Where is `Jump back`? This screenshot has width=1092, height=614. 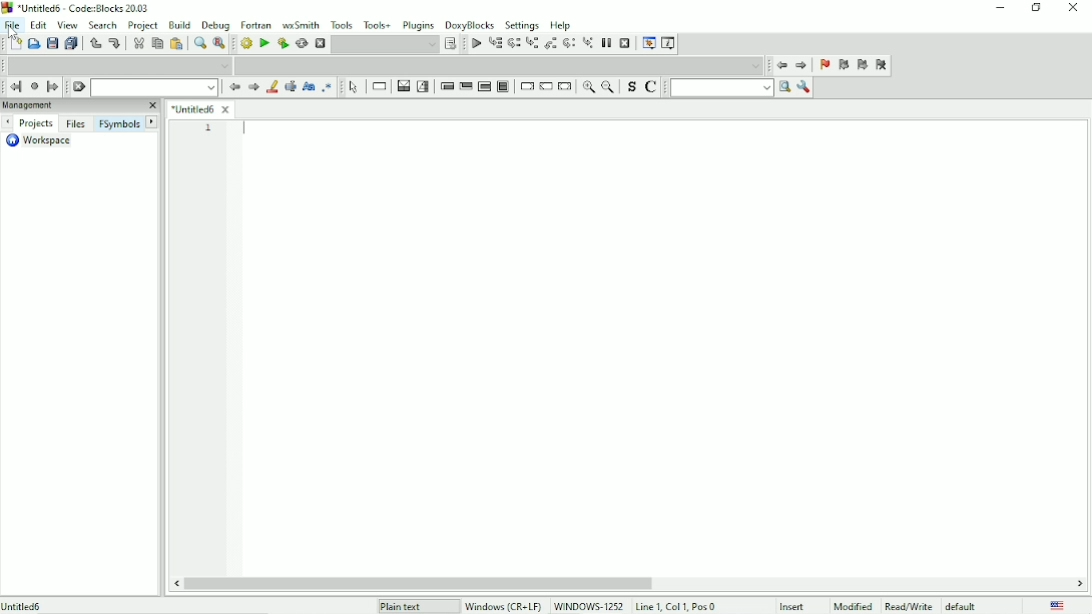 Jump back is located at coordinates (16, 87).